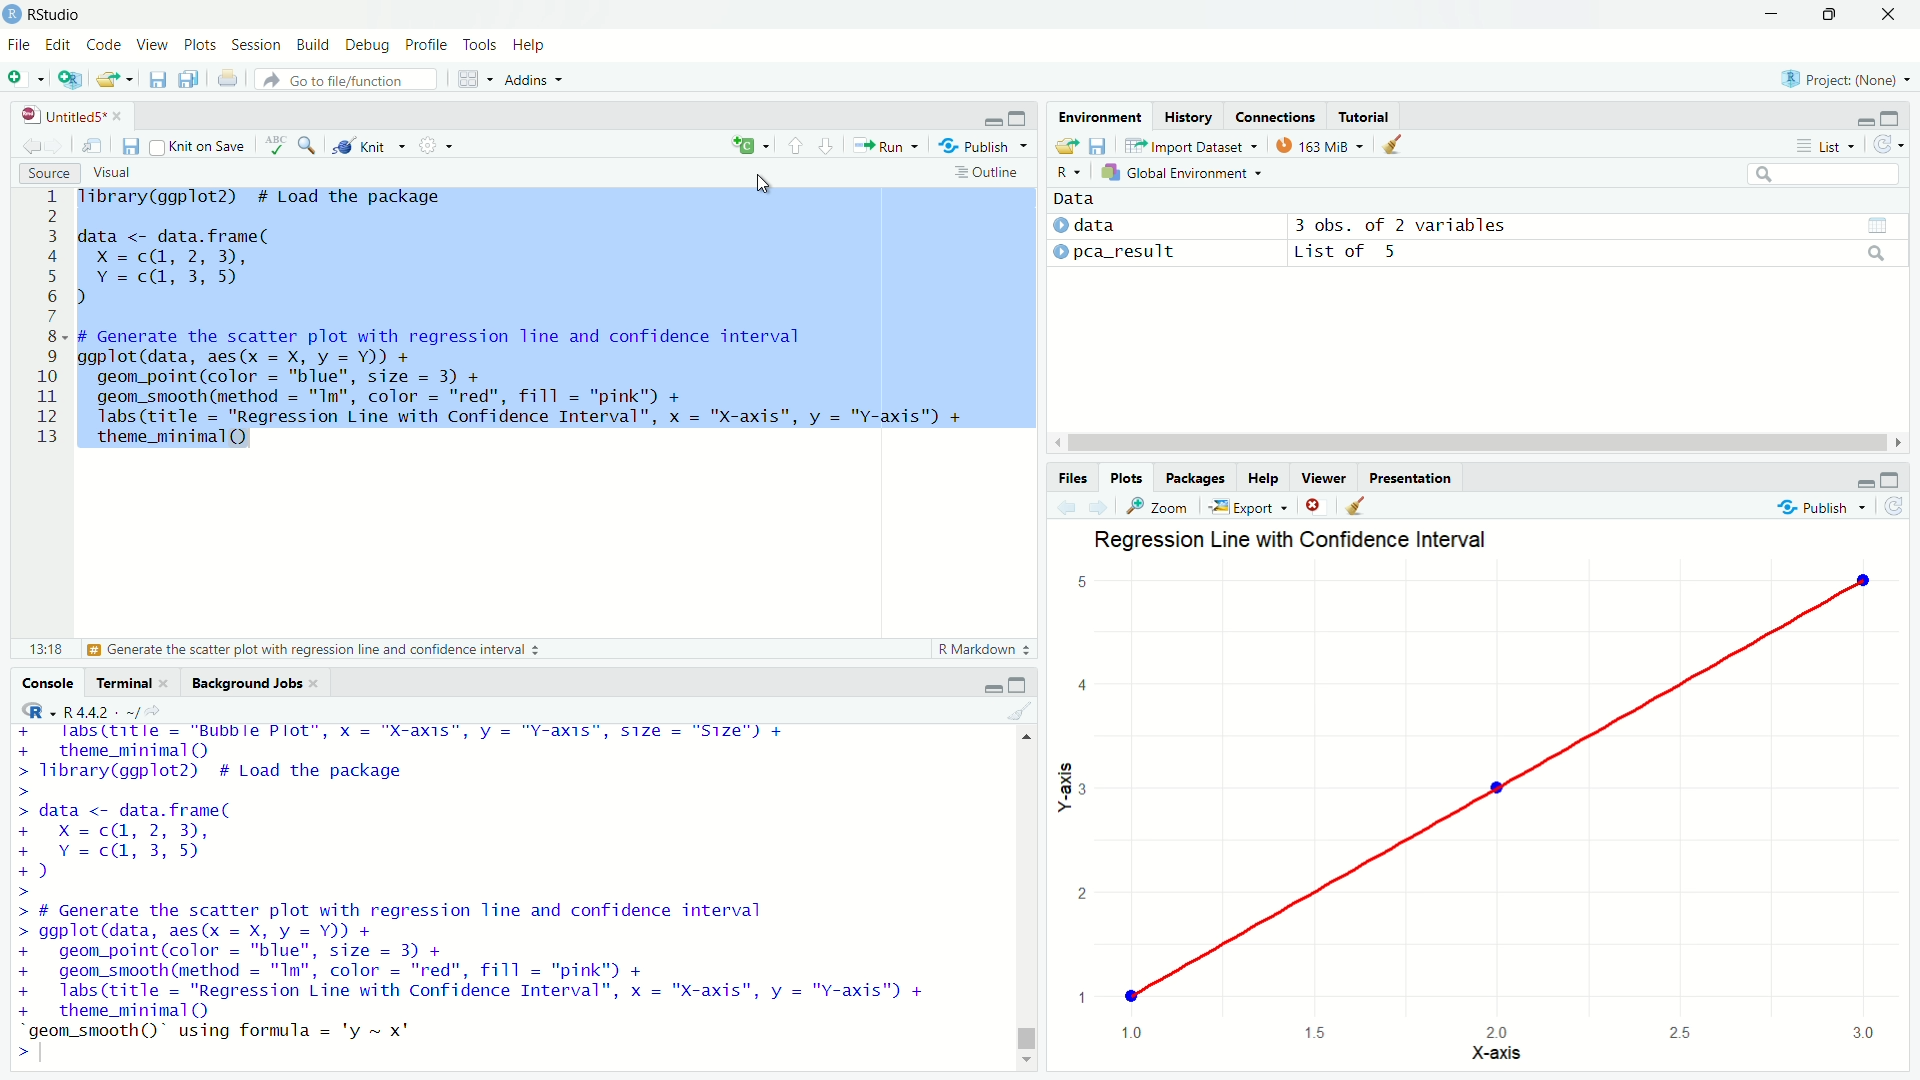 Image resolution: width=1920 pixels, height=1080 pixels. Describe the element at coordinates (315, 649) in the screenshot. I see `Generate the scatter plot with regression line and confidence interval` at that location.